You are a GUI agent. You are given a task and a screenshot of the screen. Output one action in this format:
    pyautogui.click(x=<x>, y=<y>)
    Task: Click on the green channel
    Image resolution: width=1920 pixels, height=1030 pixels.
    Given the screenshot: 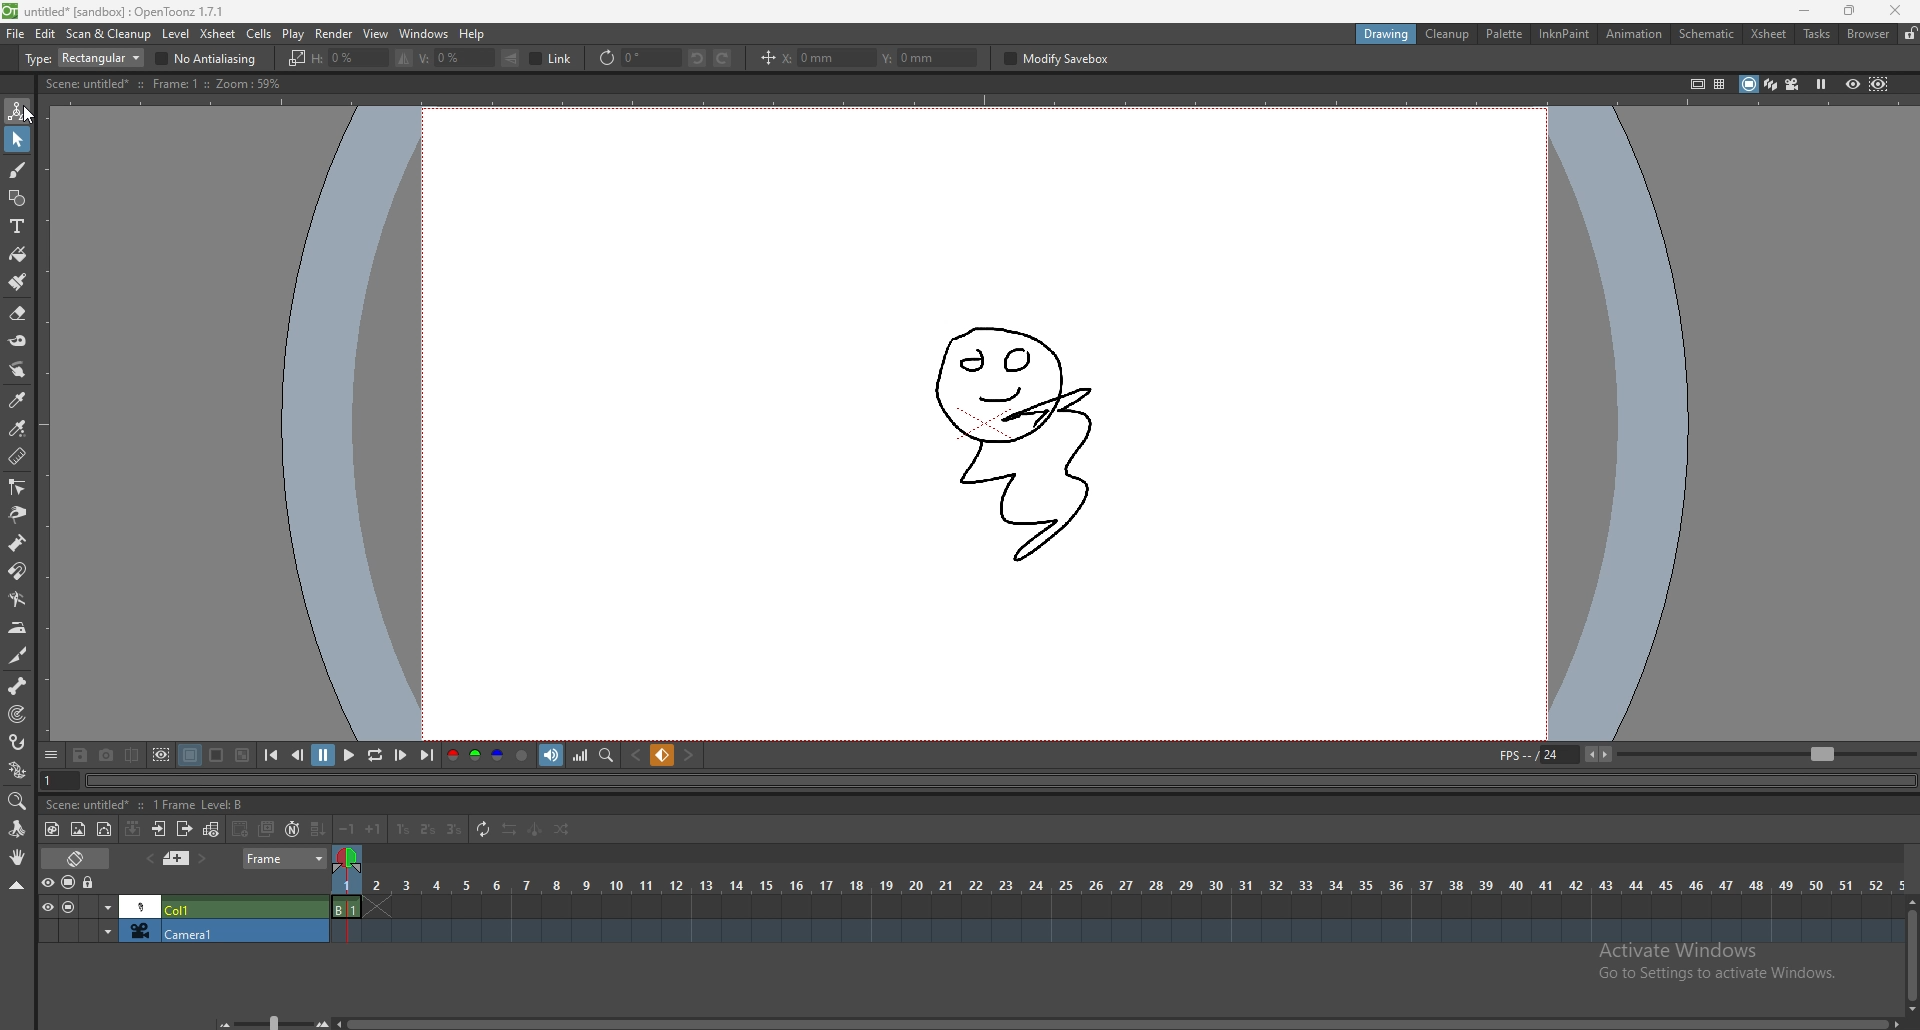 What is the action you would take?
    pyautogui.click(x=472, y=757)
    